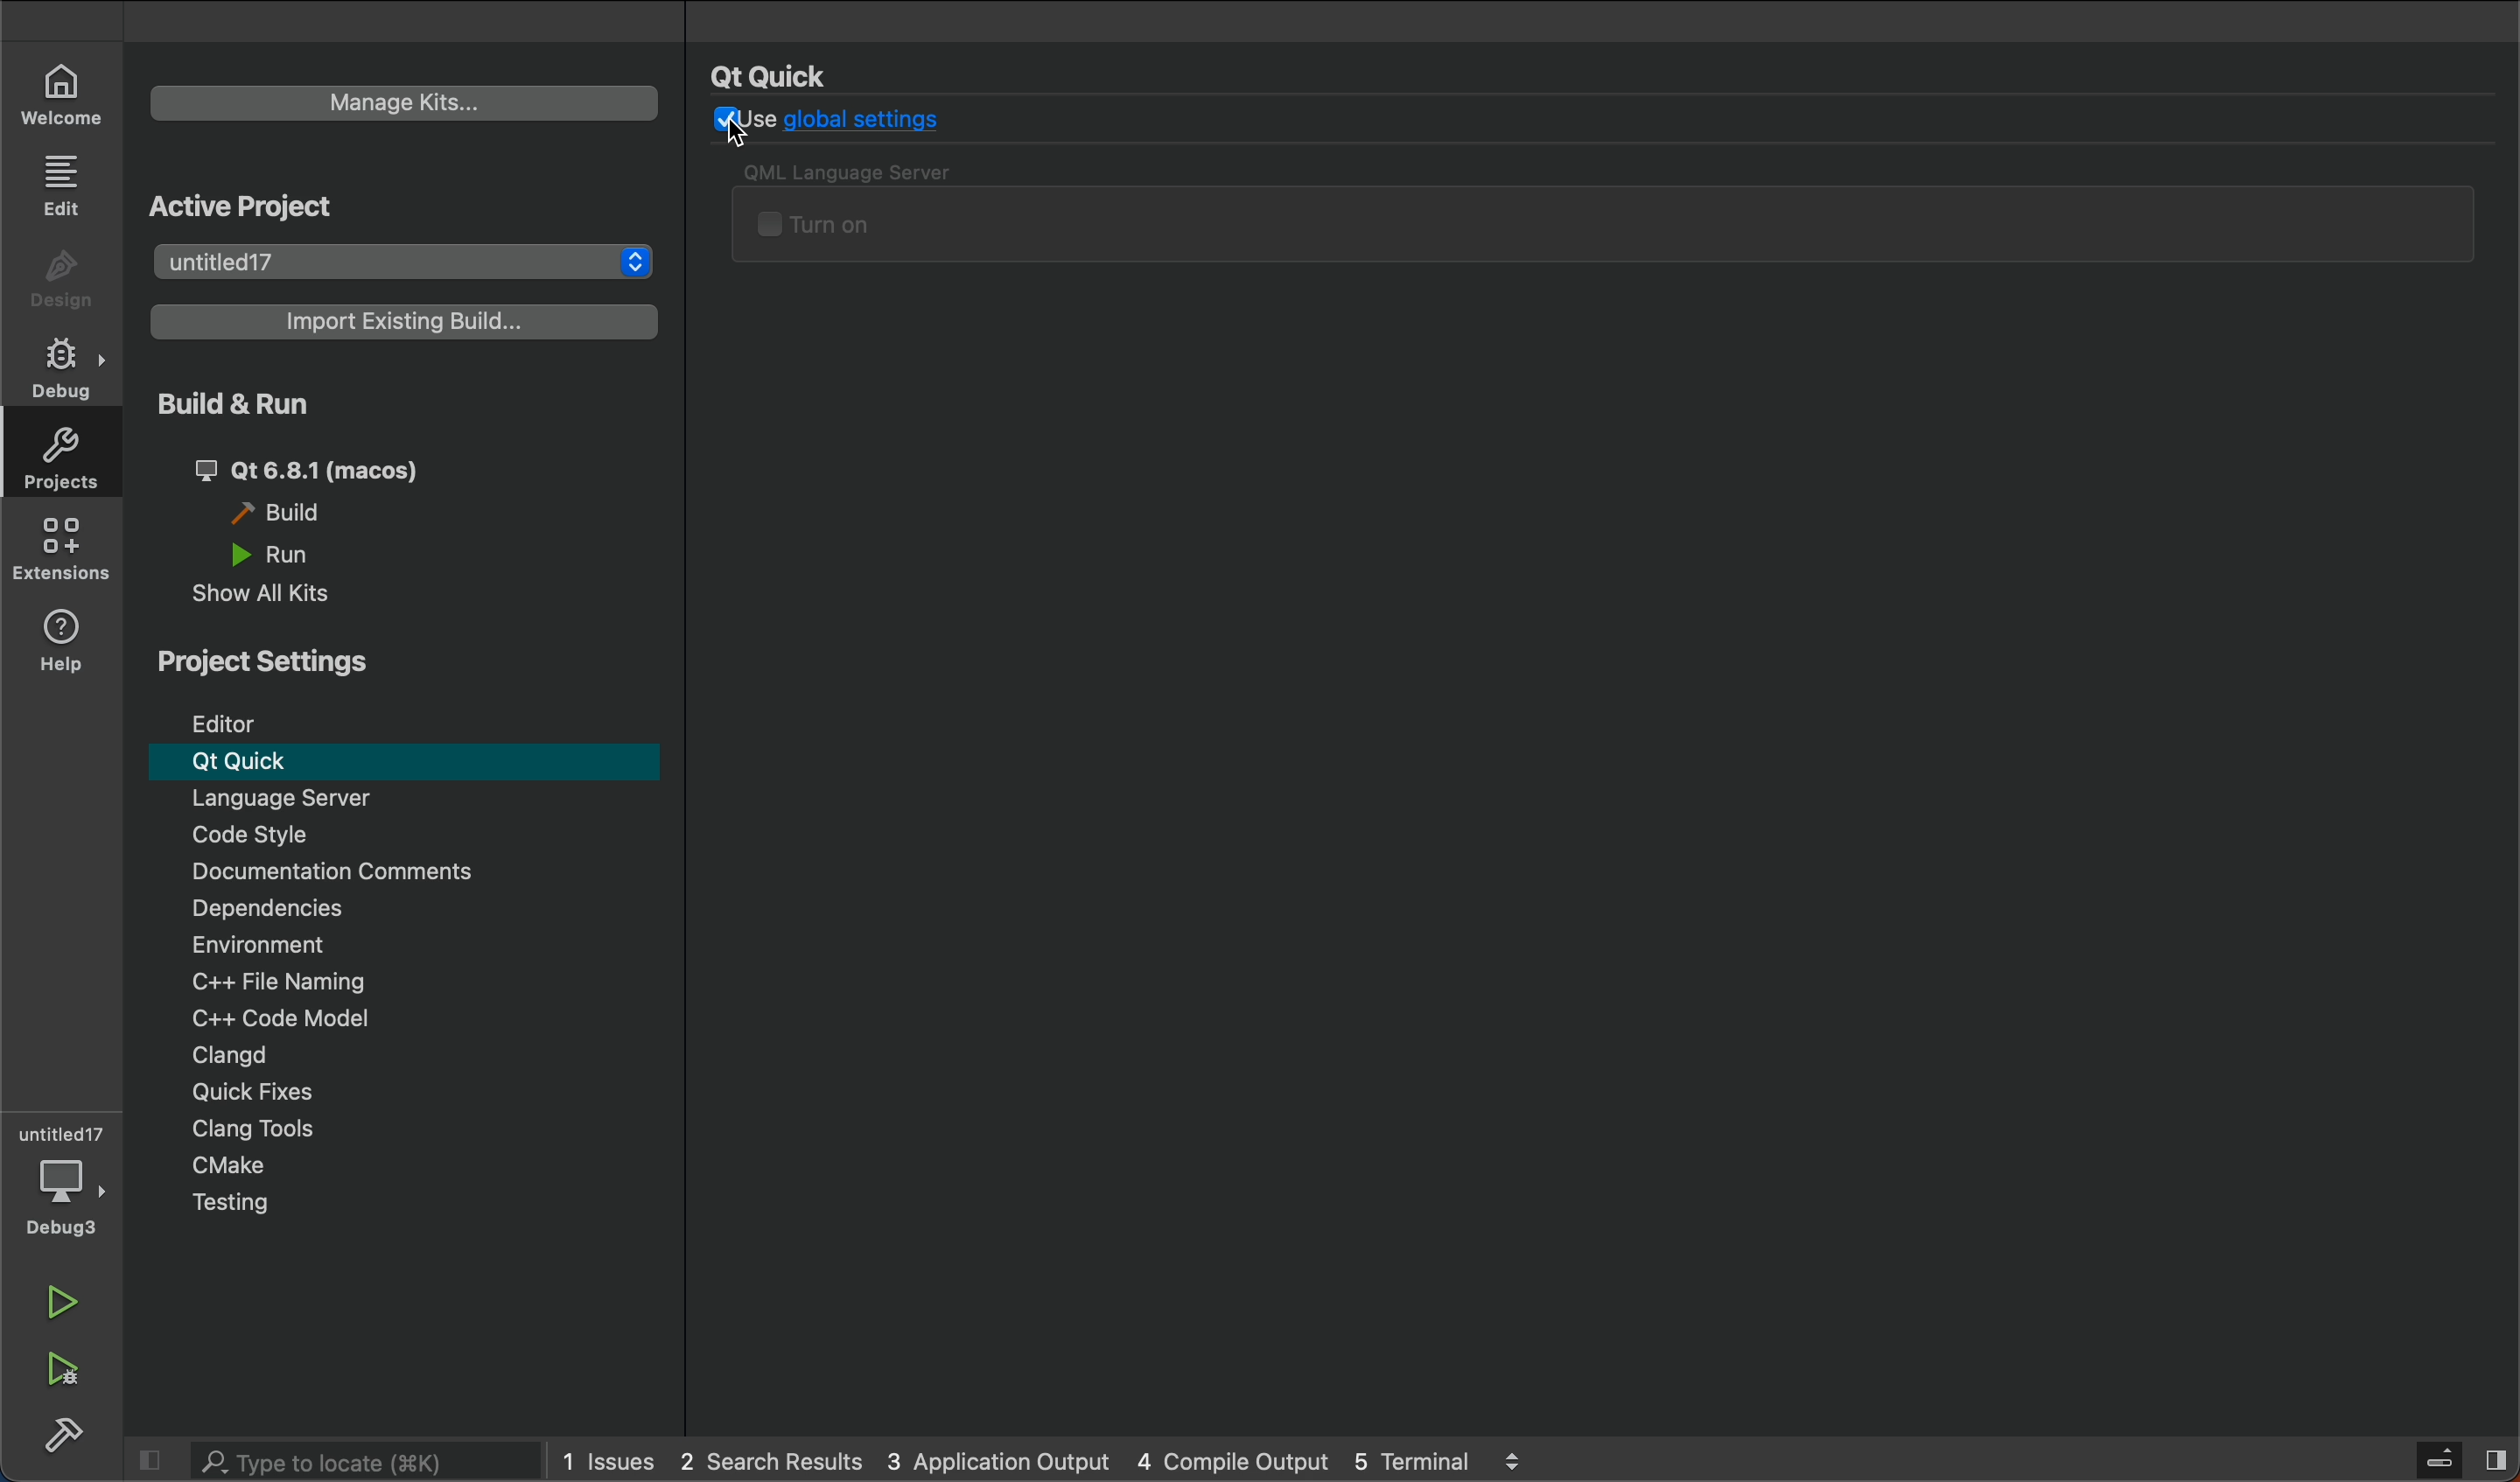  What do you see at coordinates (414, 1203) in the screenshot?
I see `testing` at bounding box center [414, 1203].